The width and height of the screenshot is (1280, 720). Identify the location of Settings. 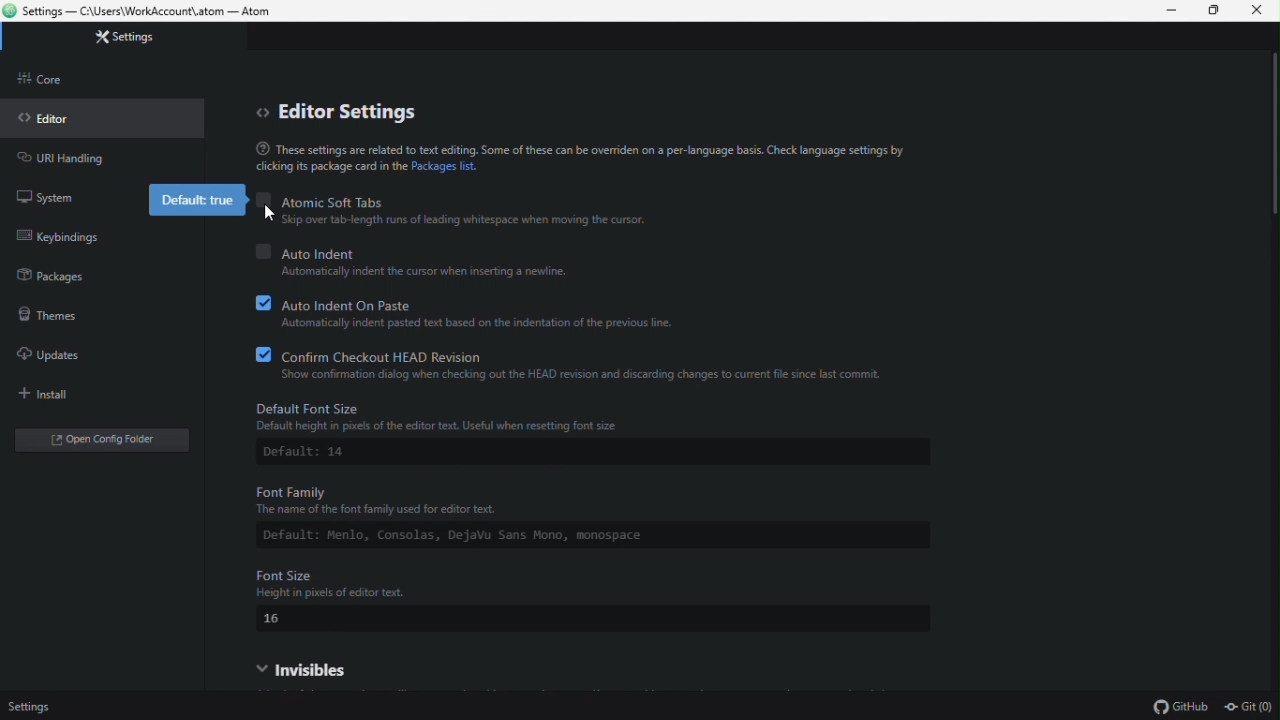
(141, 38).